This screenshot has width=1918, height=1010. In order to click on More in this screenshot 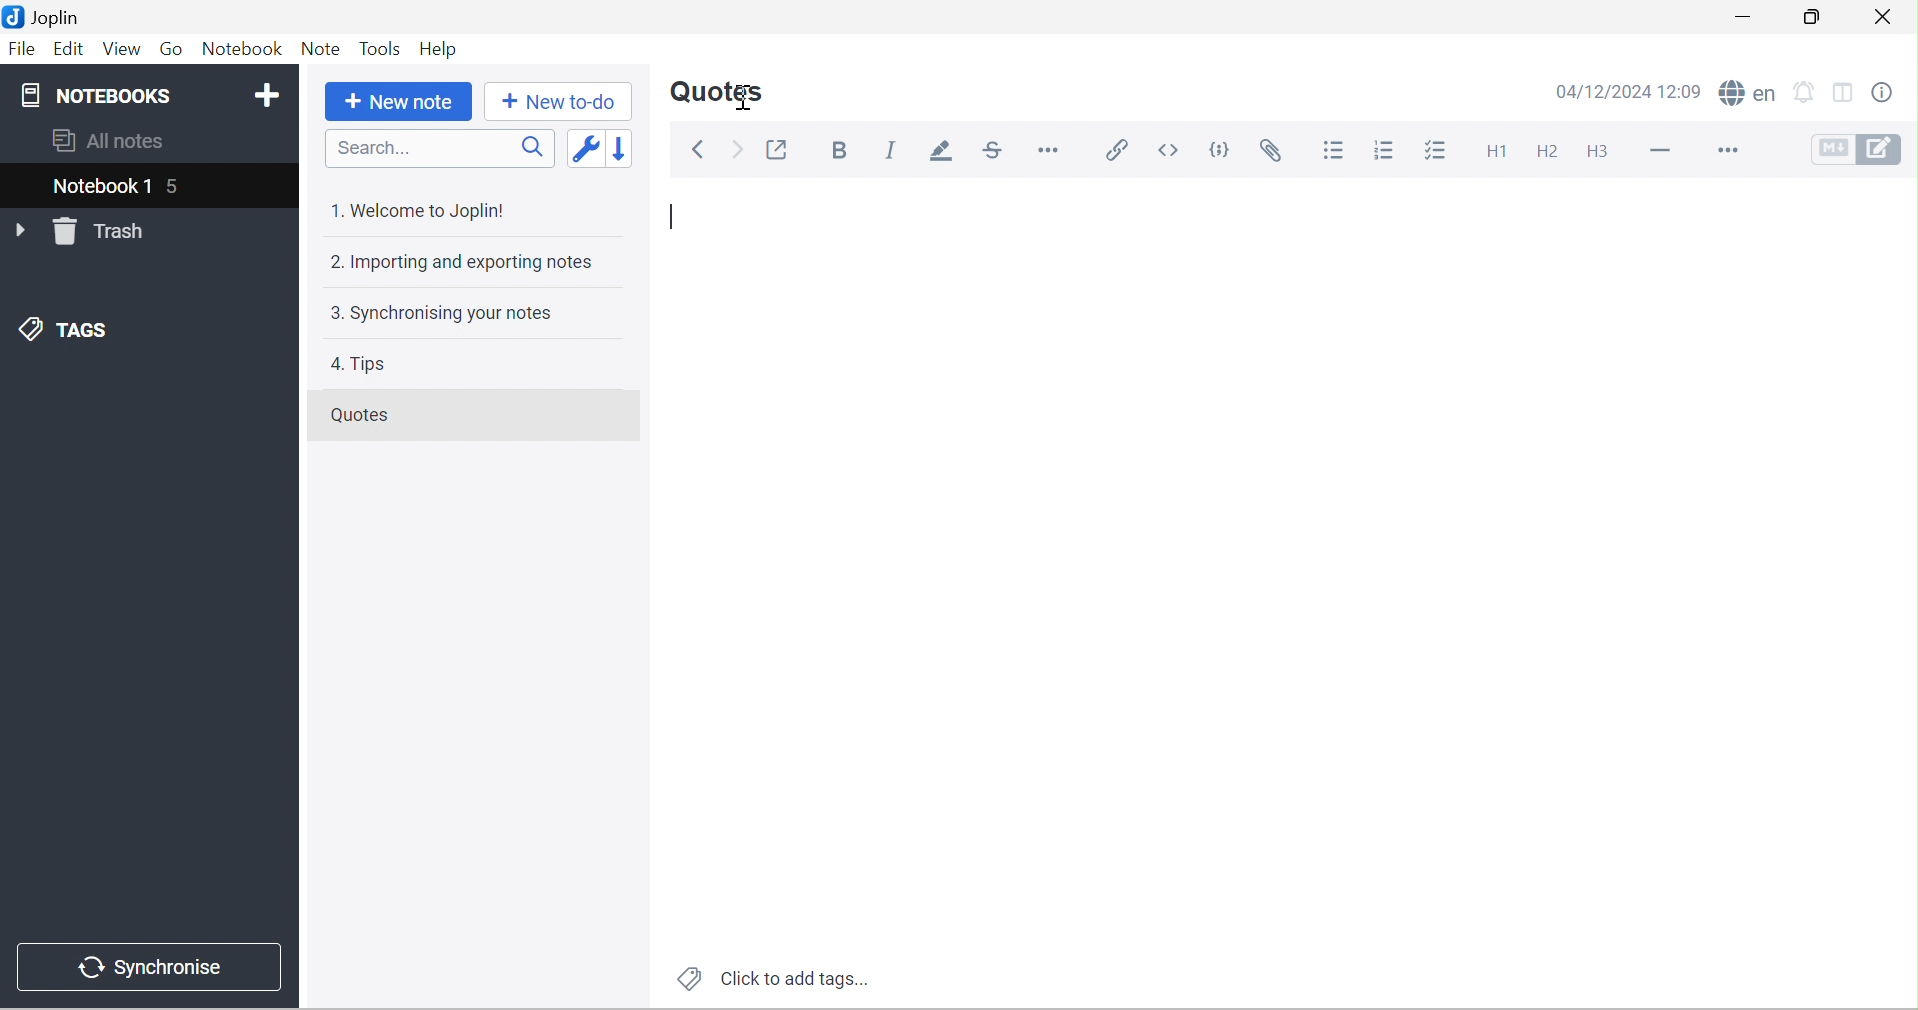, I will do `click(1726, 151)`.